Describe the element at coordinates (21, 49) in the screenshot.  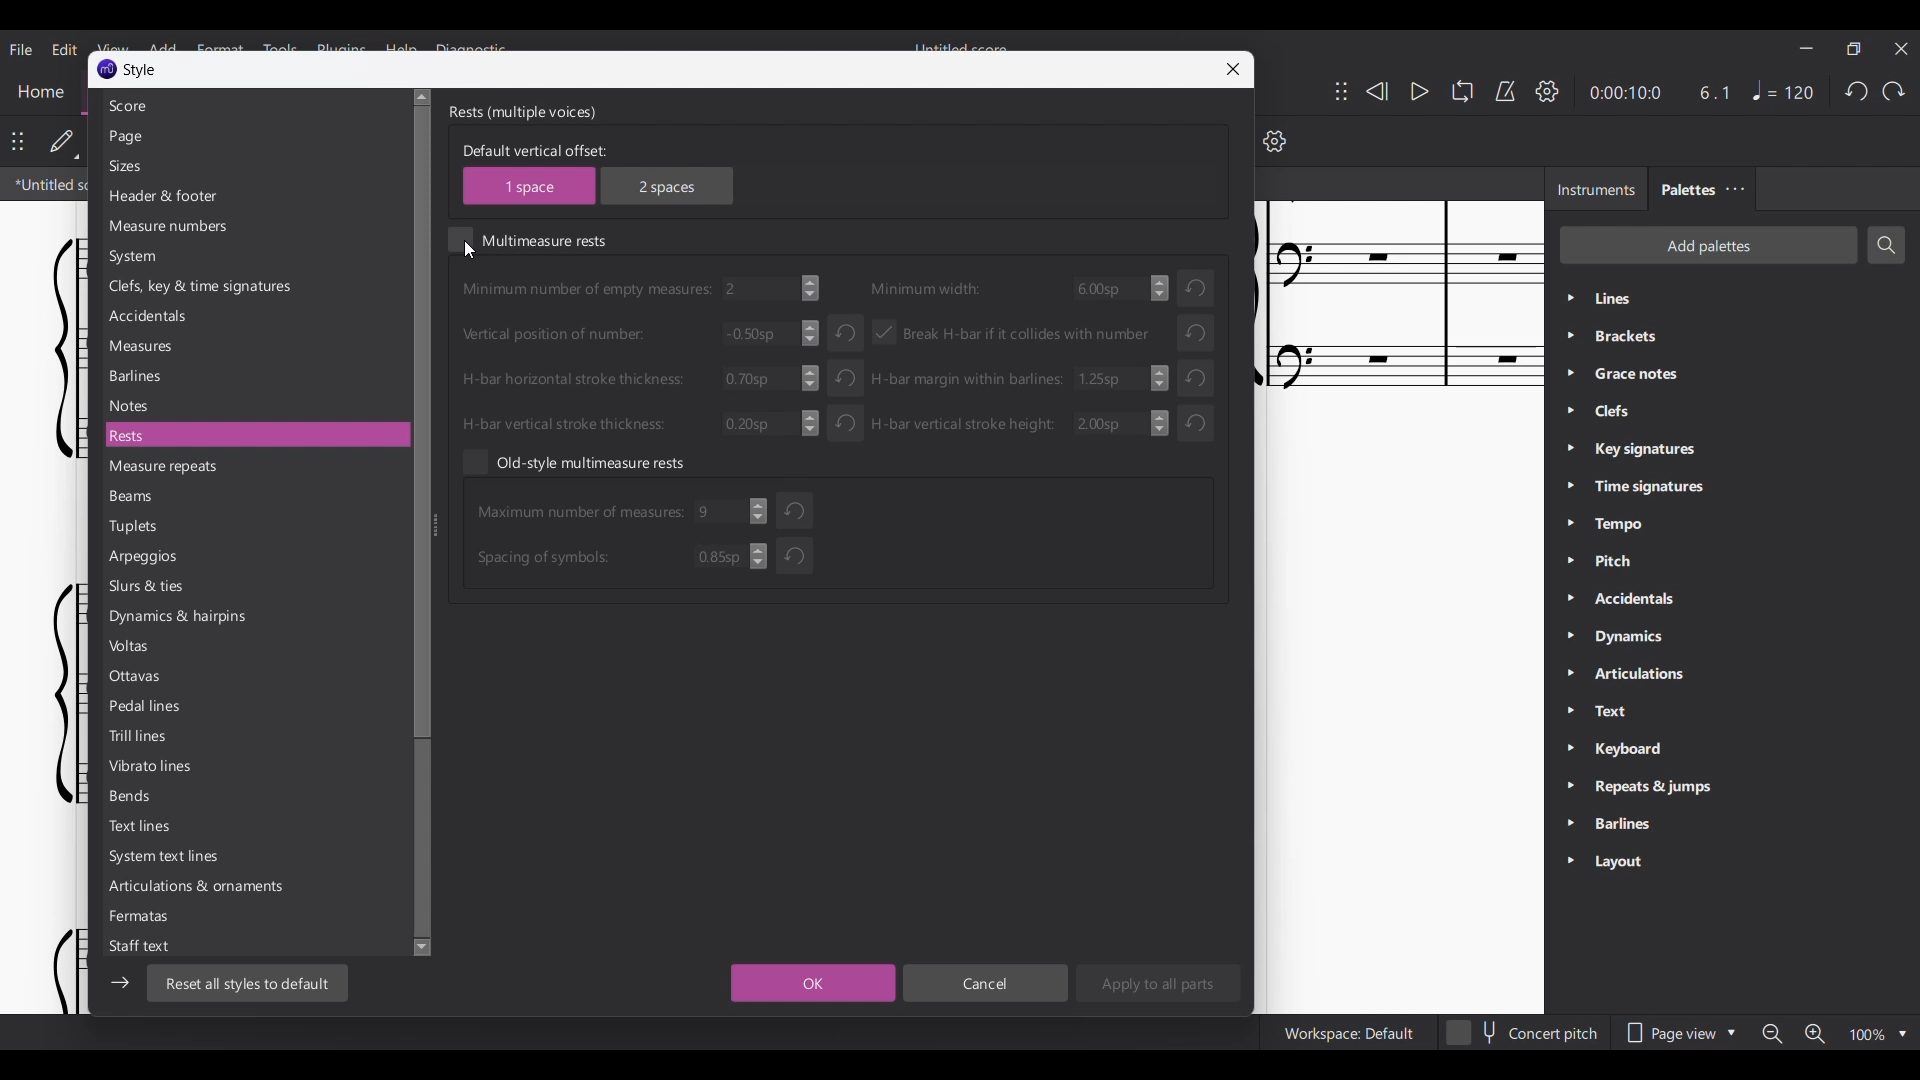
I see `File menu` at that location.